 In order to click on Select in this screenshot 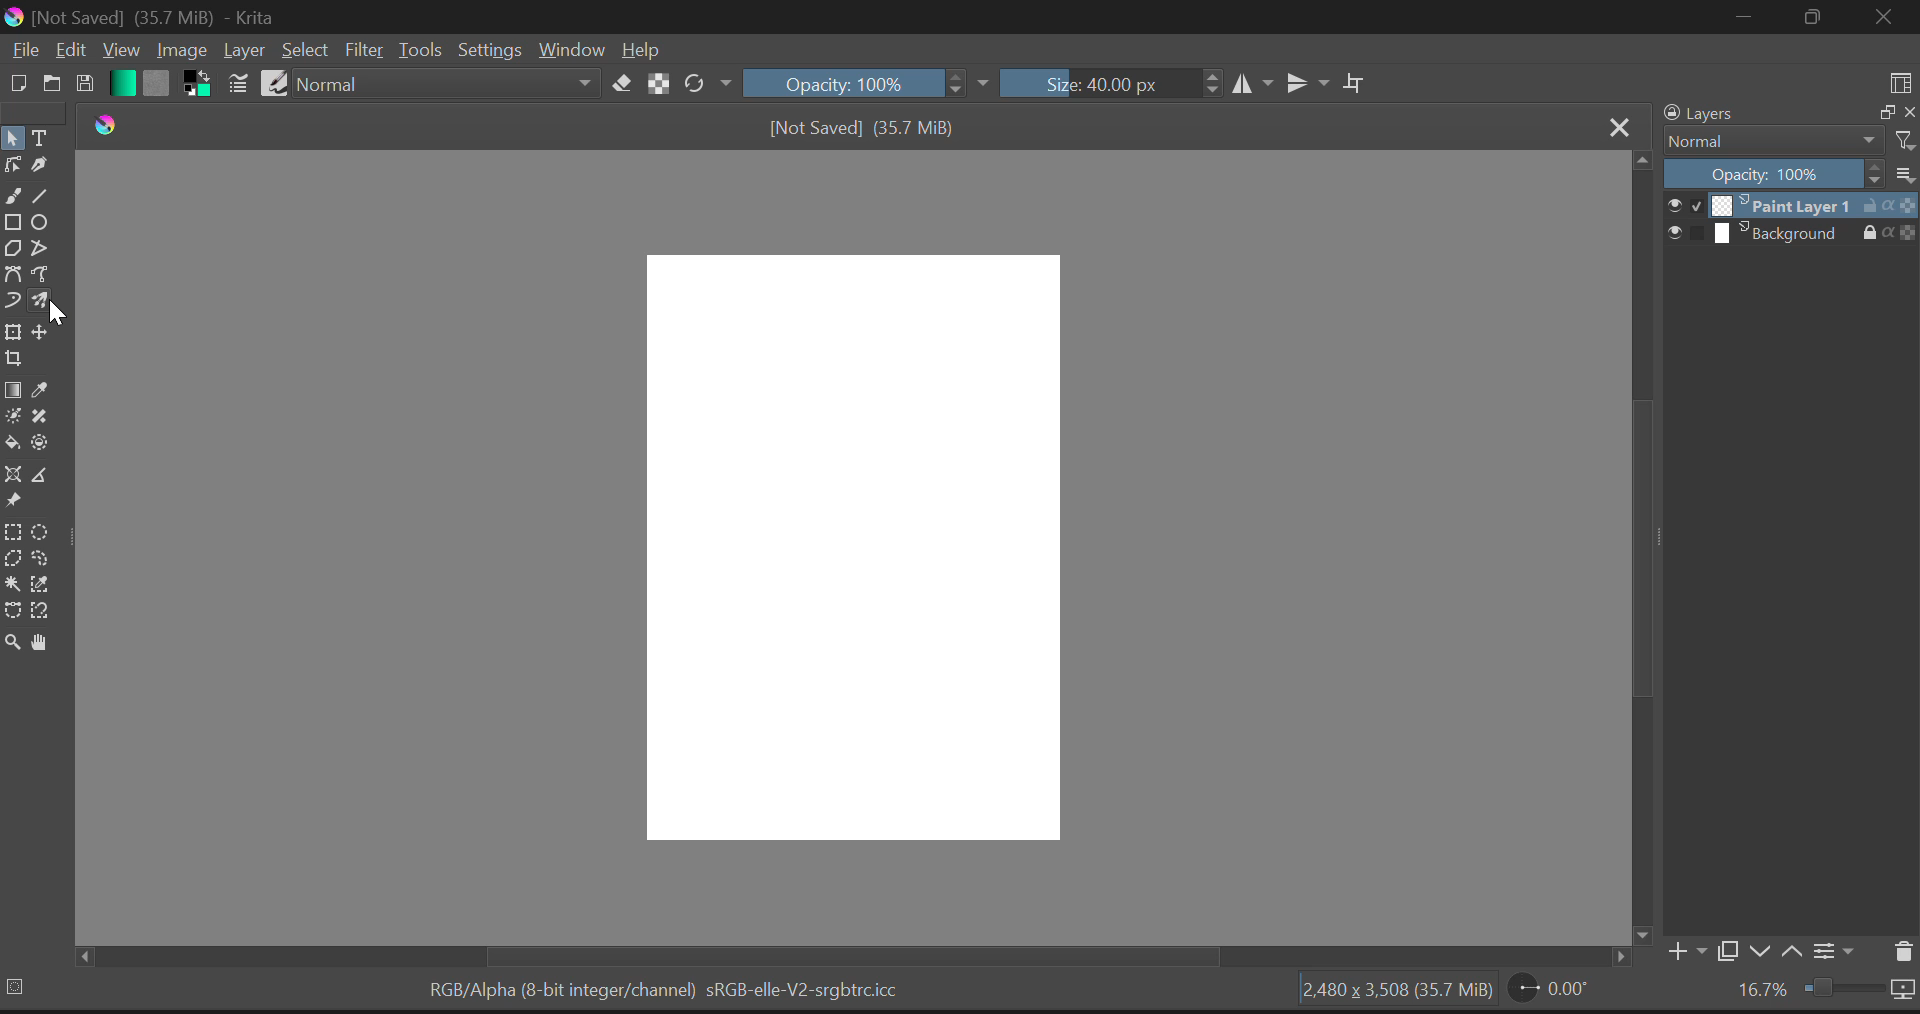, I will do `click(305, 51)`.